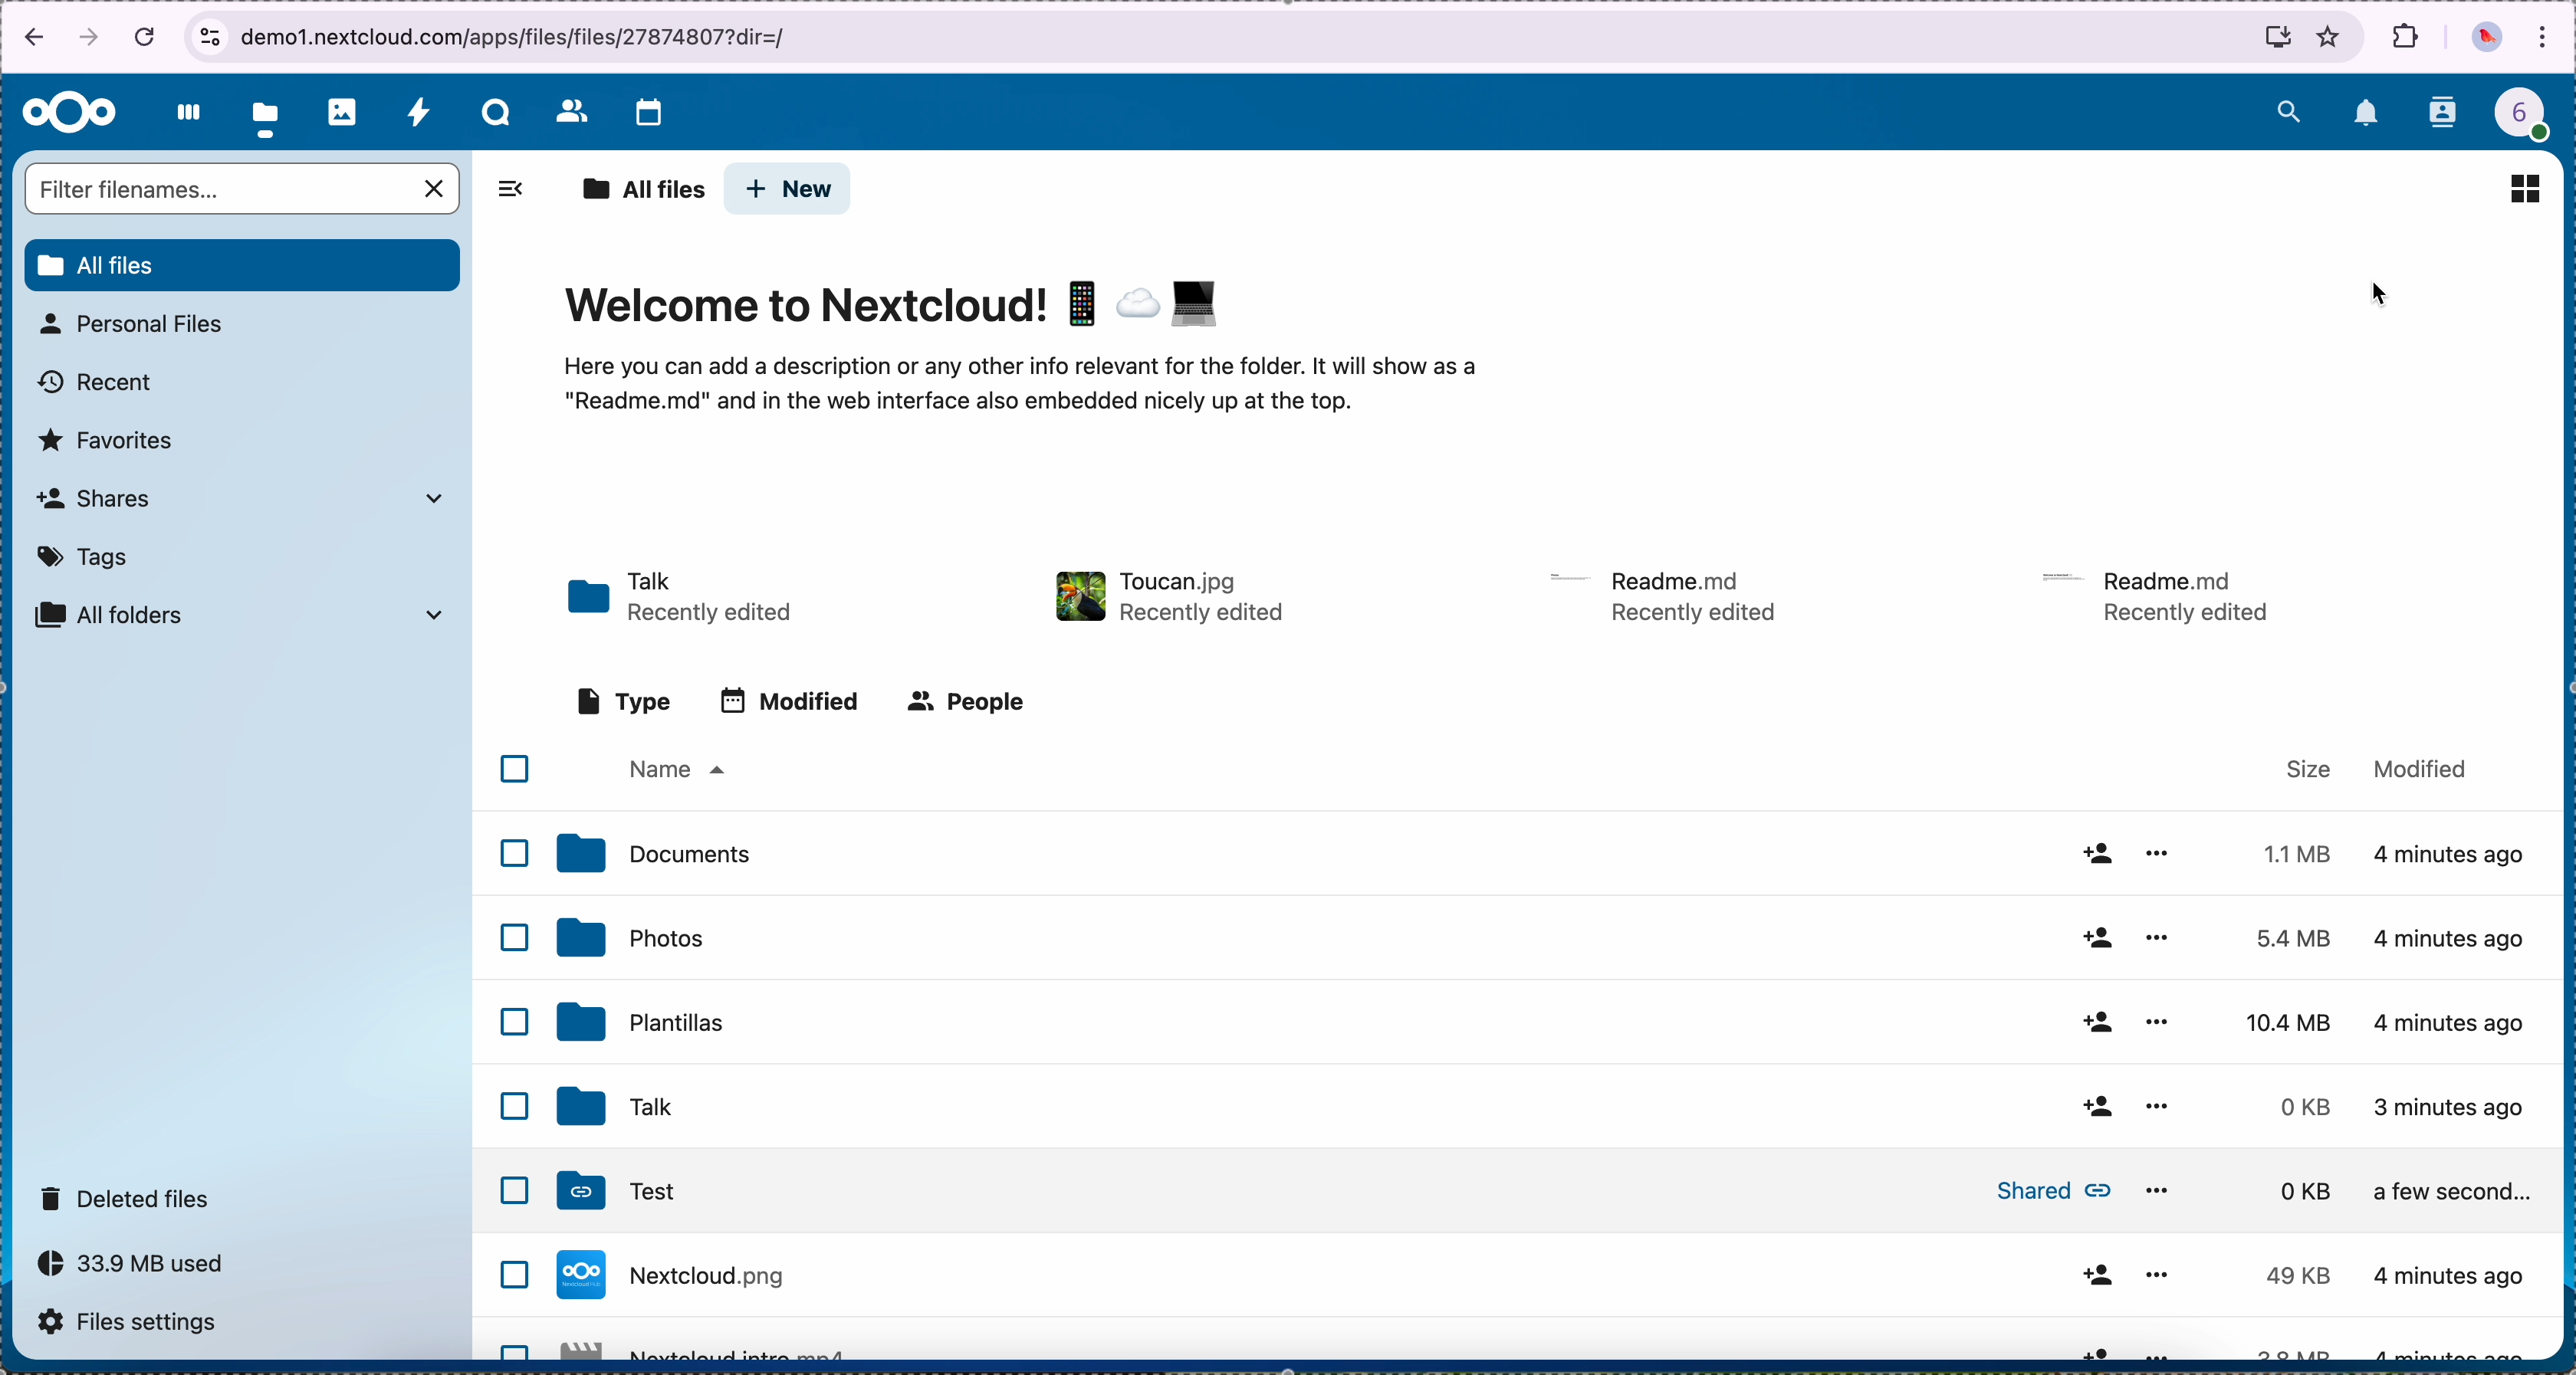  What do you see at coordinates (2524, 188) in the screenshot?
I see `view grid` at bounding box center [2524, 188].